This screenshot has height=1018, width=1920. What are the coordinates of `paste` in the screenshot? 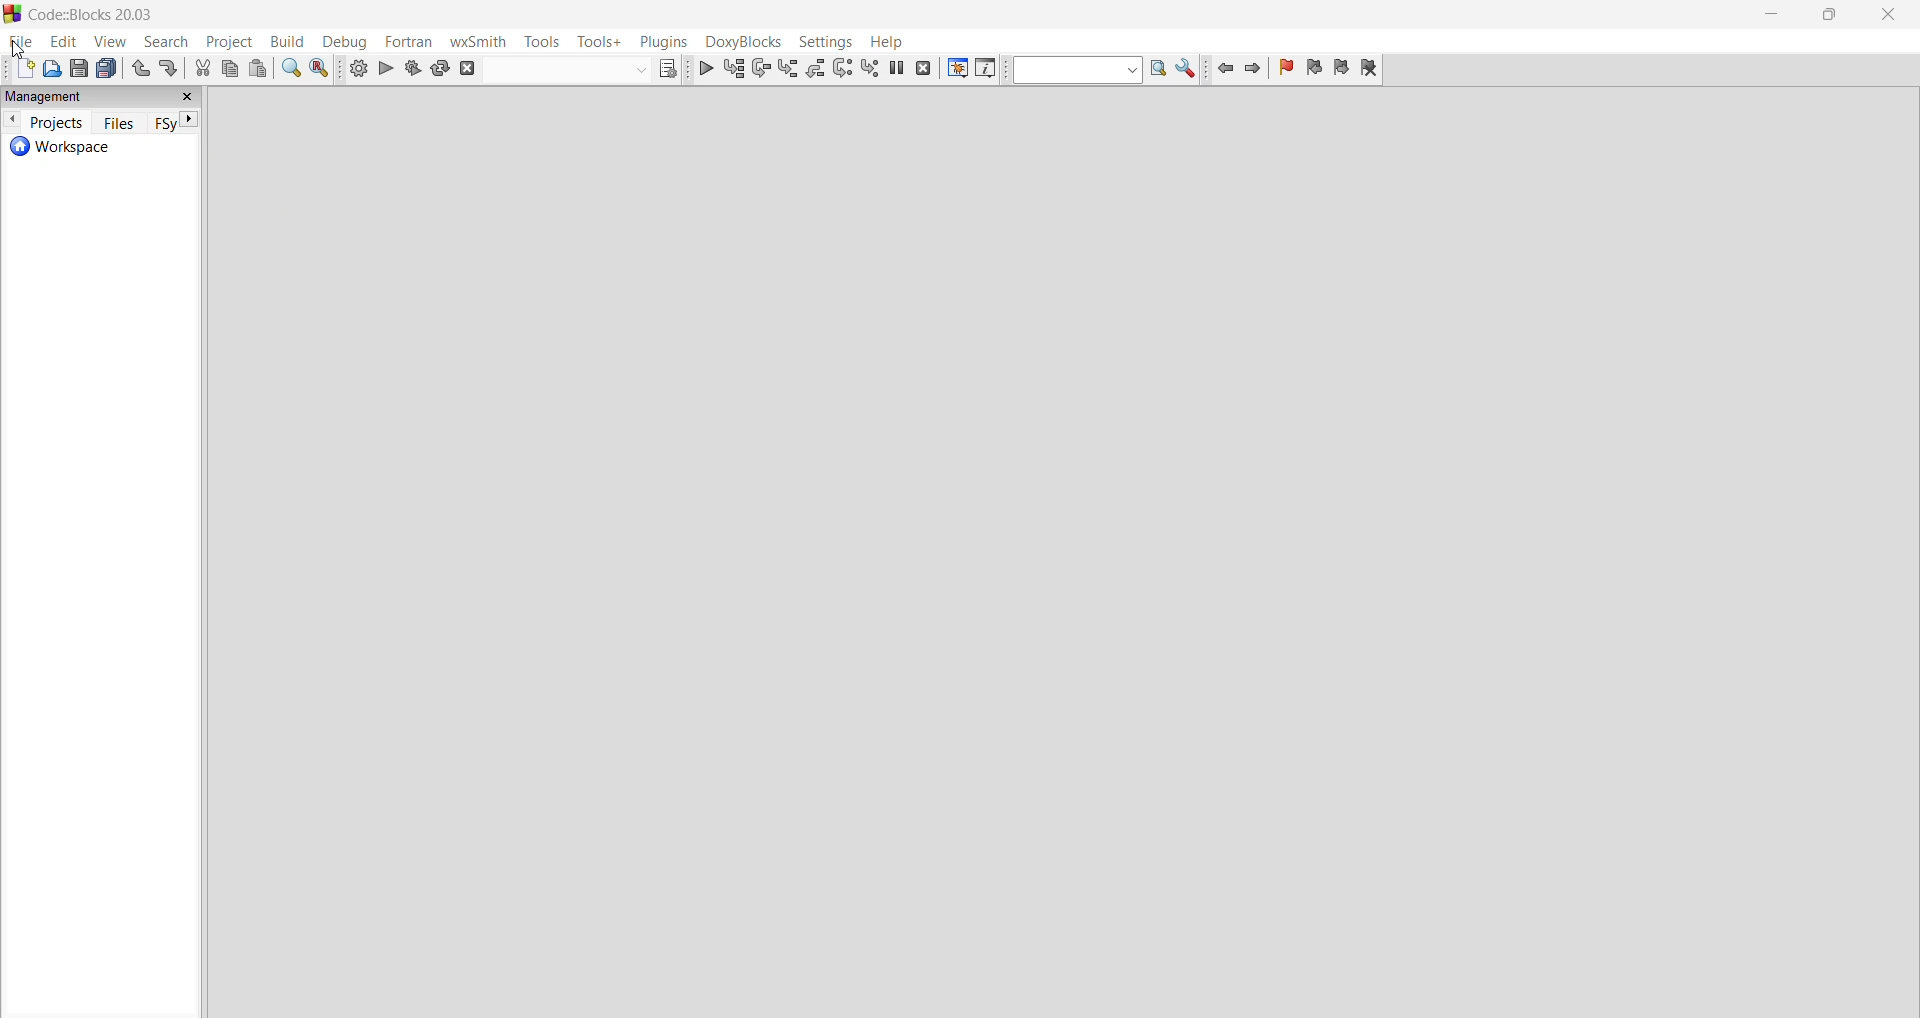 It's located at (261, 68).